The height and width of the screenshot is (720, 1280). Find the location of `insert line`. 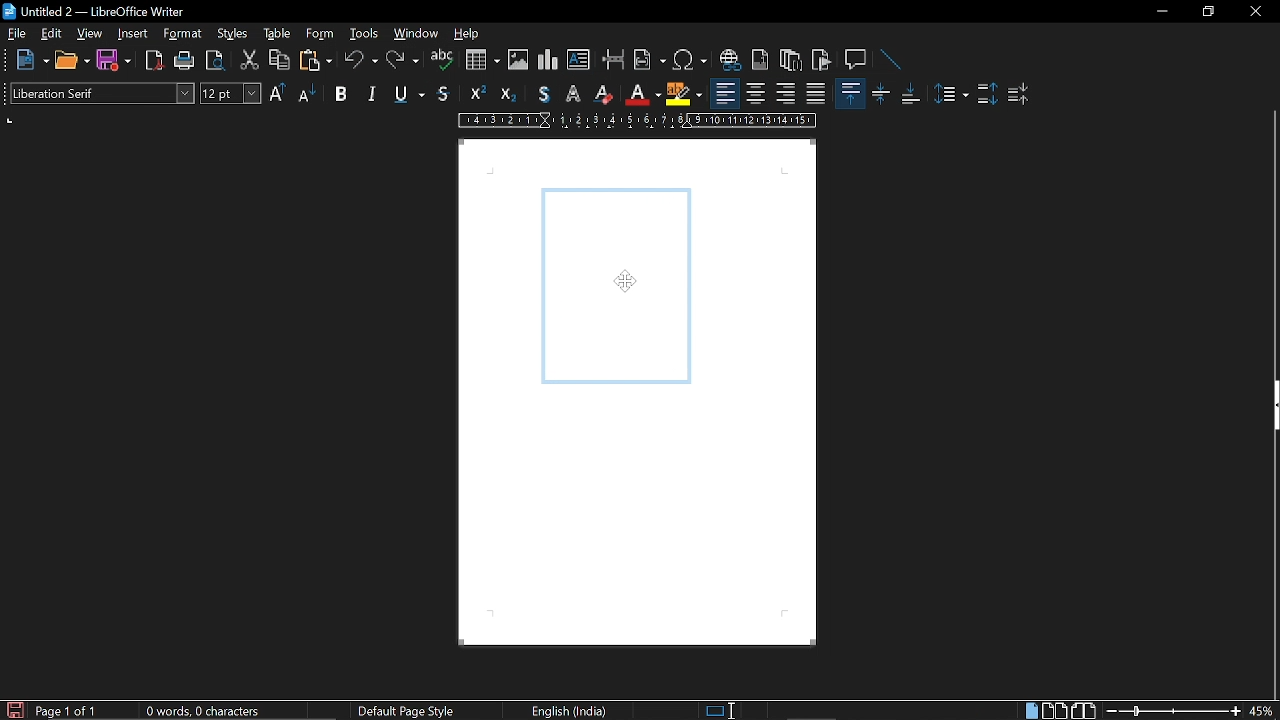

insert line is located at coordinates (886, 59).